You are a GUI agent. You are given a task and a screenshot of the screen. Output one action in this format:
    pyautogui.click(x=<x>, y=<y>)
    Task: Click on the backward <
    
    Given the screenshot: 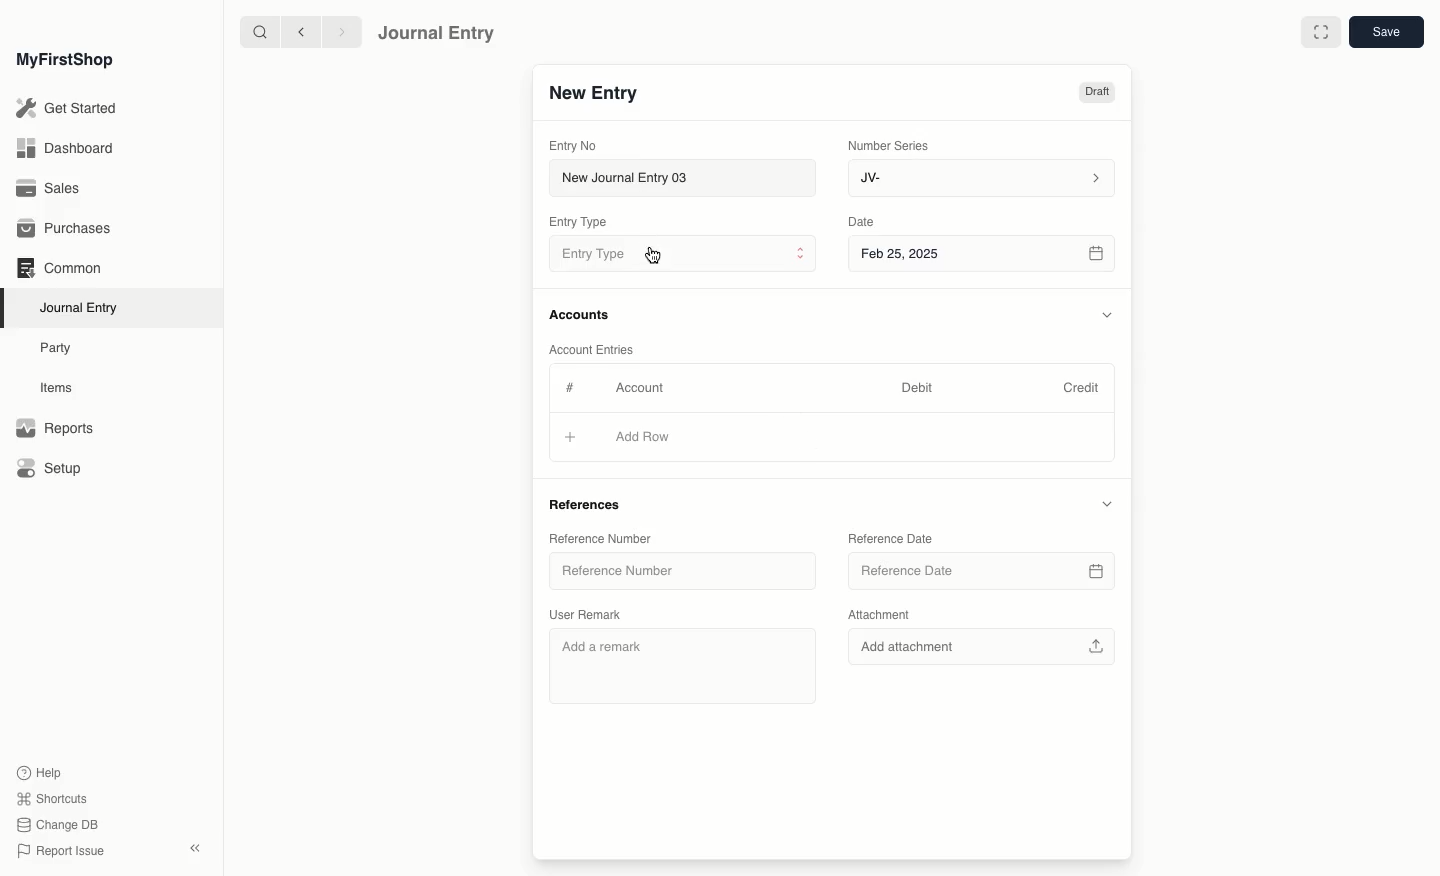 What is the action you would take?
    pyautogui.click(x=296, y=32)
    